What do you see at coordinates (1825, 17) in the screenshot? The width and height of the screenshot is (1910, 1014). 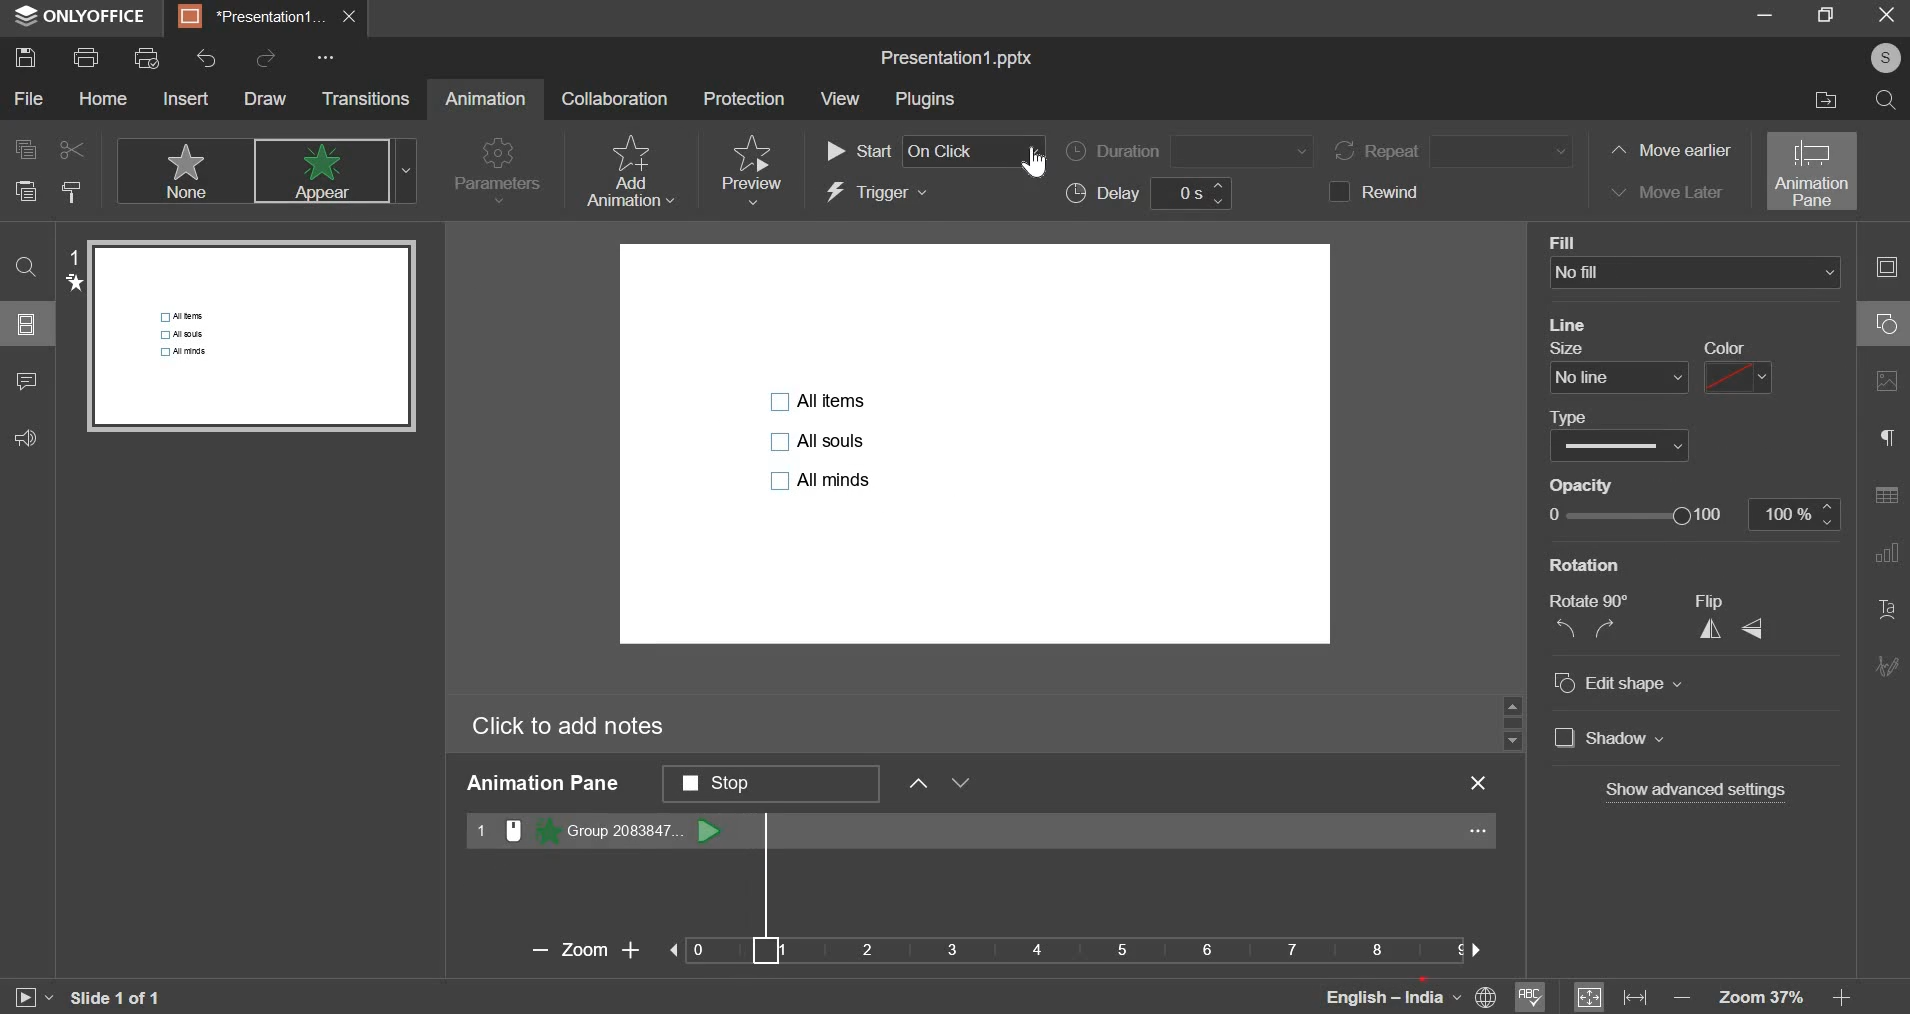 I see `maximize` at bounding box center [1825, 17].